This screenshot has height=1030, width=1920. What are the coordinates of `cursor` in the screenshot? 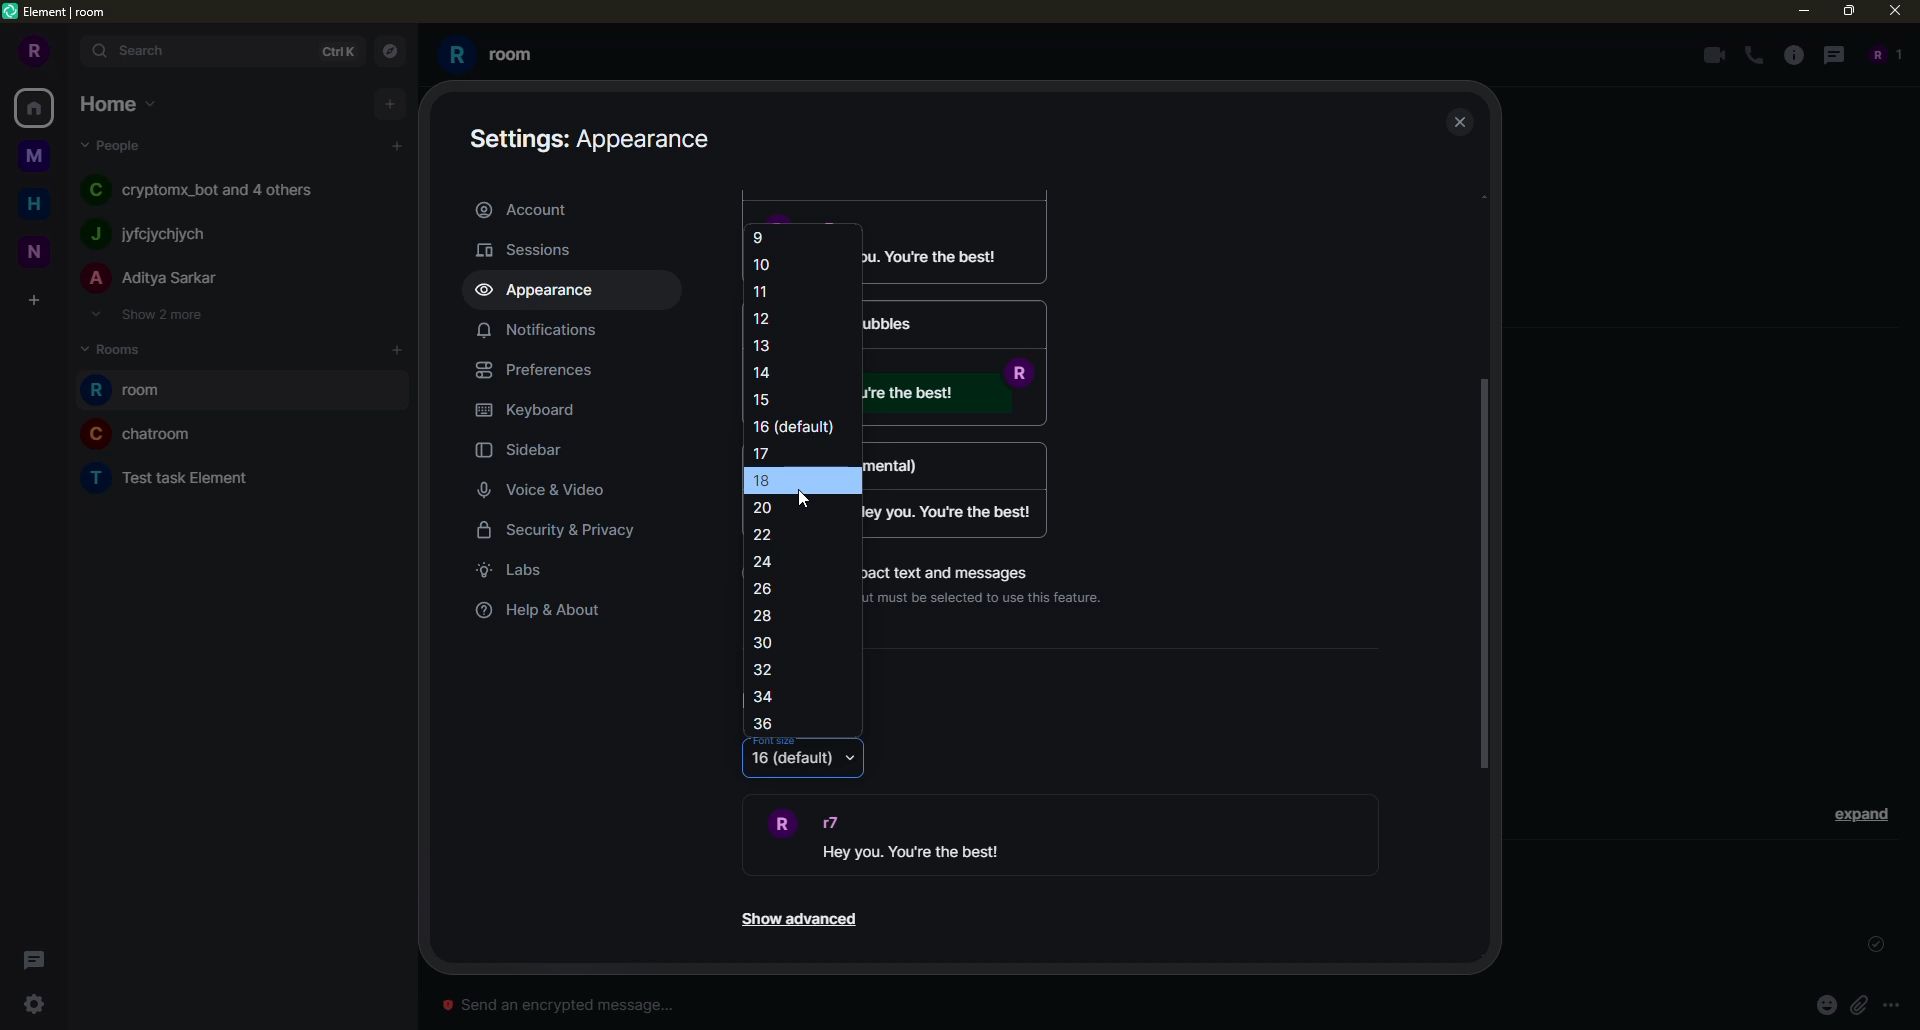 It's located at (806, 497).